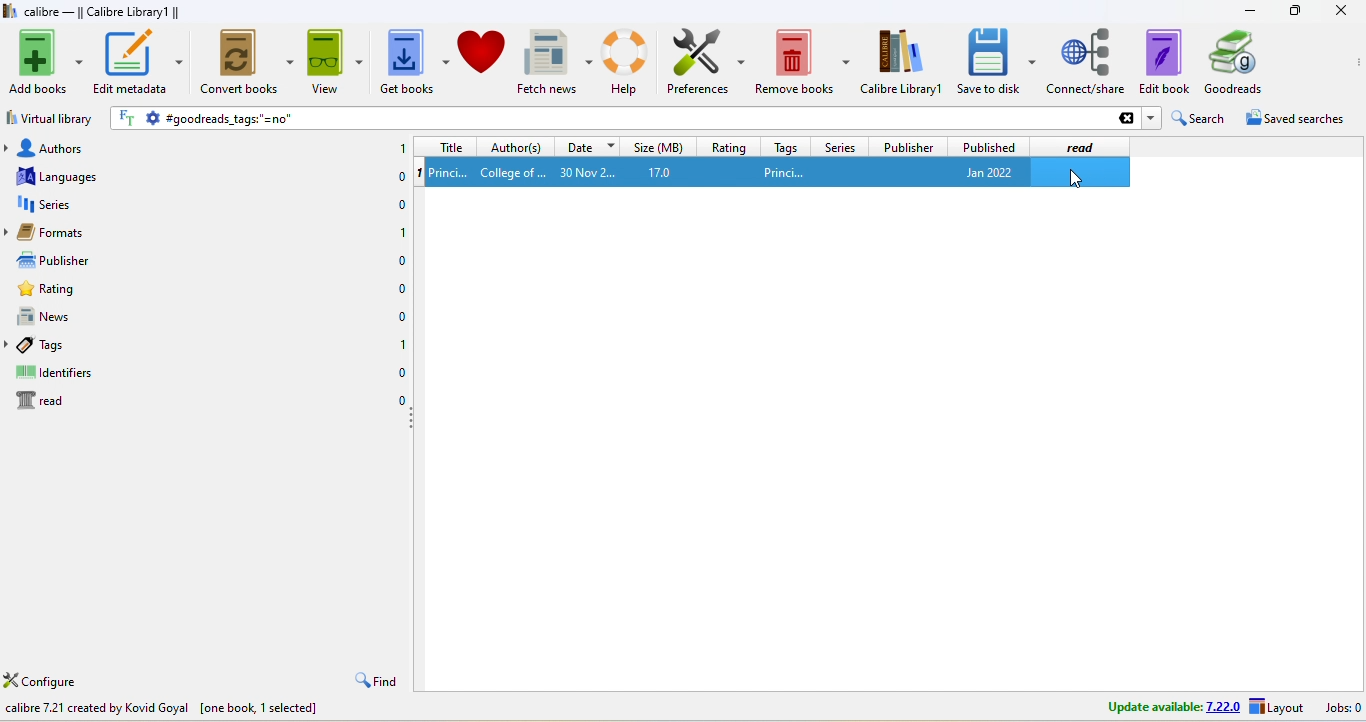 The height and width of the screenshot is (722, 1366). I want to click on princi, so click(785, 173).